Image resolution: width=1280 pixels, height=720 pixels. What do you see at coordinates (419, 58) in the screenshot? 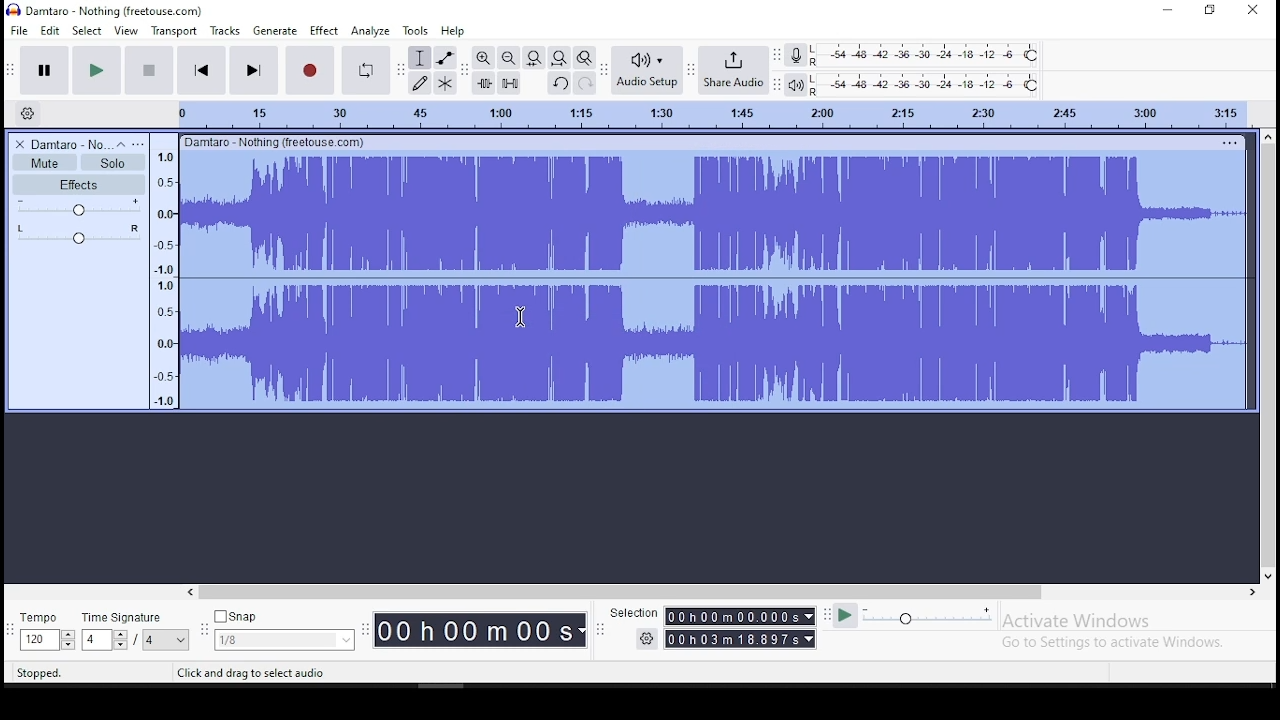
I see `selection tool` at bounding box center [419, 58].